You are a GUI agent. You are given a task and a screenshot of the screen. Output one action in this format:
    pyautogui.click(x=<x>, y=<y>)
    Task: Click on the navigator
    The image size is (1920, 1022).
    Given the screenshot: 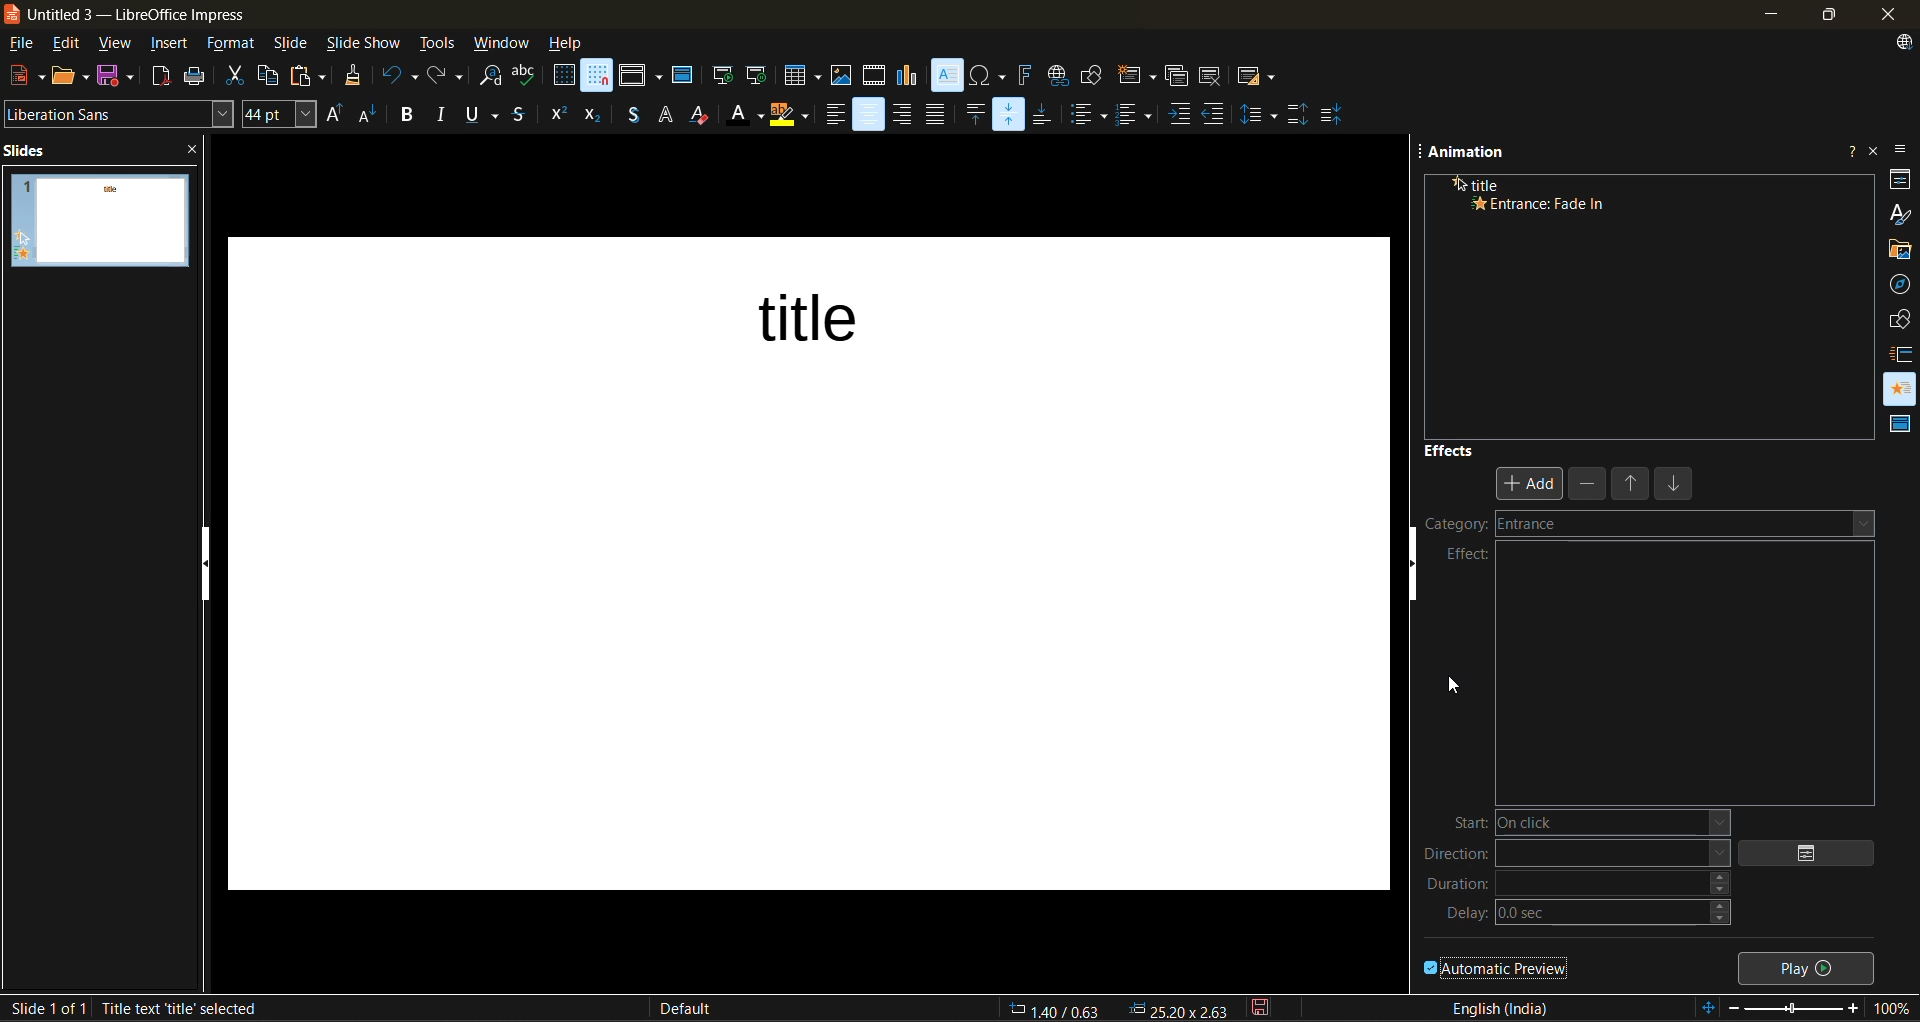 What is the action you would take?
    pyautogui.click(x=1901, y=284)
    